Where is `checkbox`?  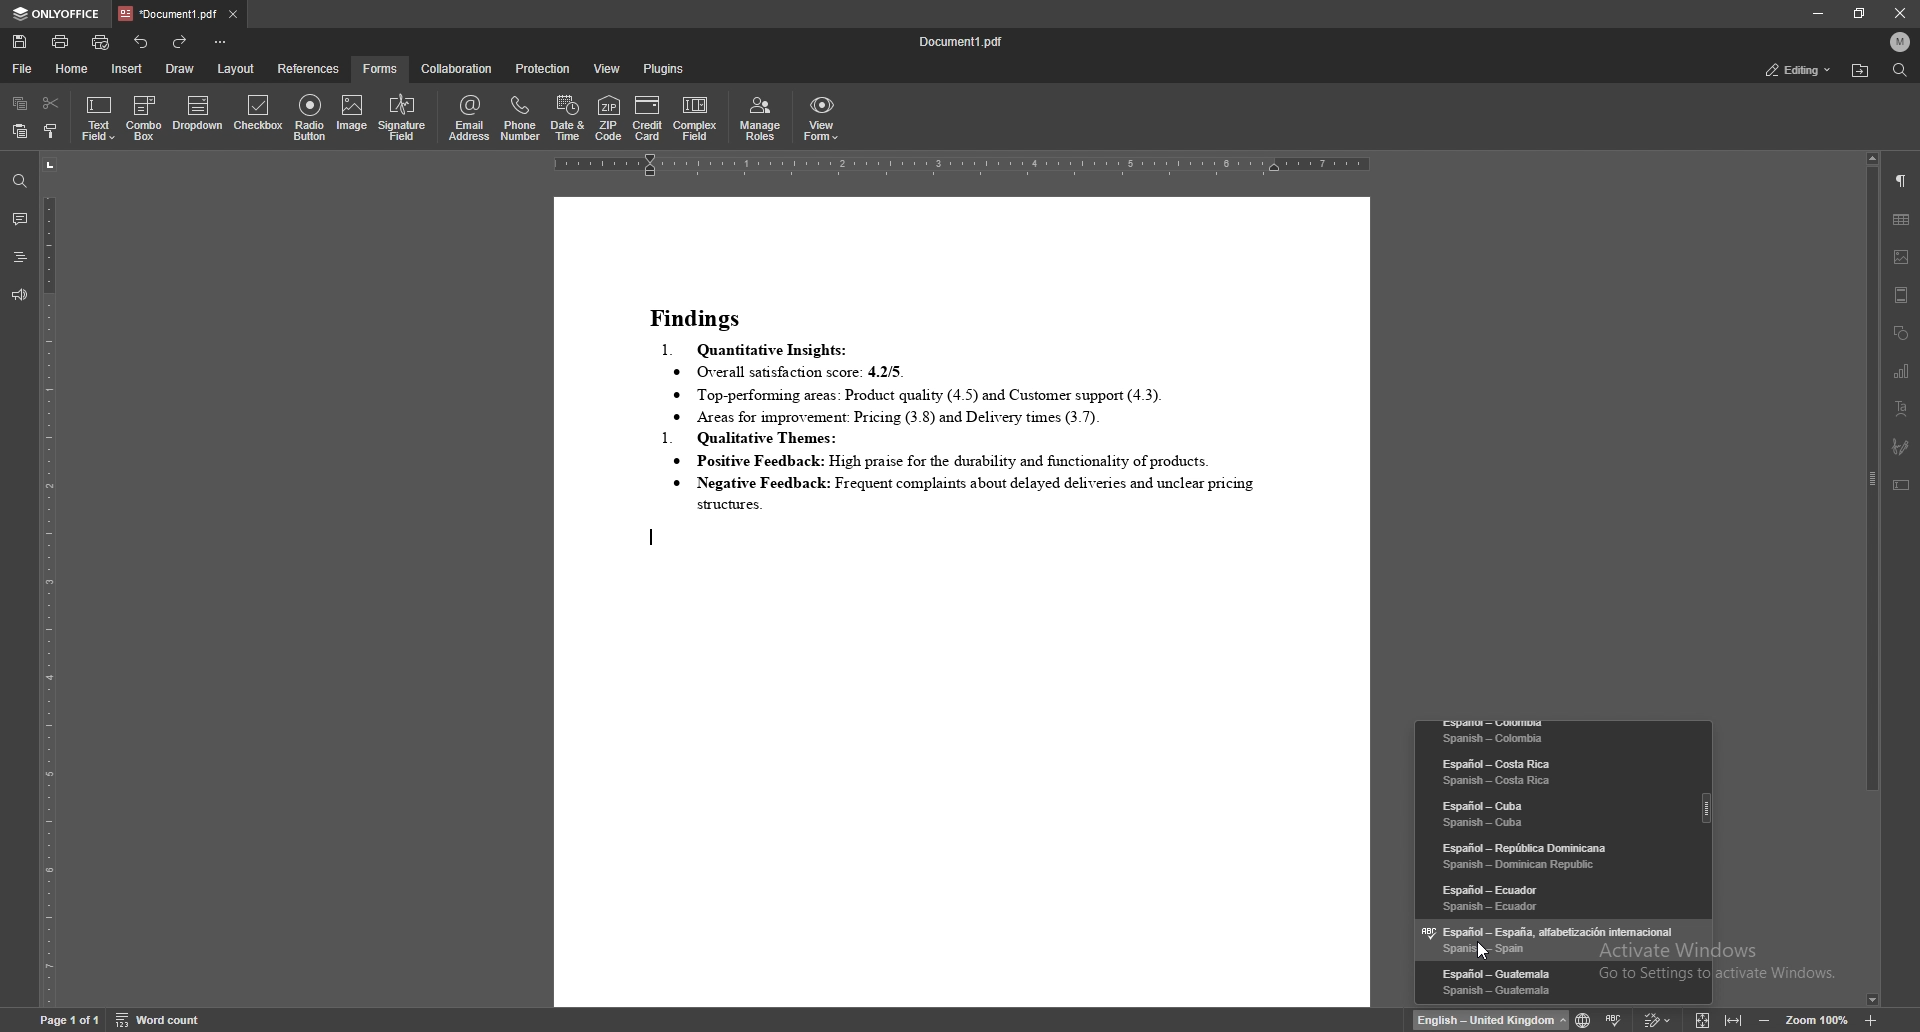
checkbox is located at coordinates (258, 116).